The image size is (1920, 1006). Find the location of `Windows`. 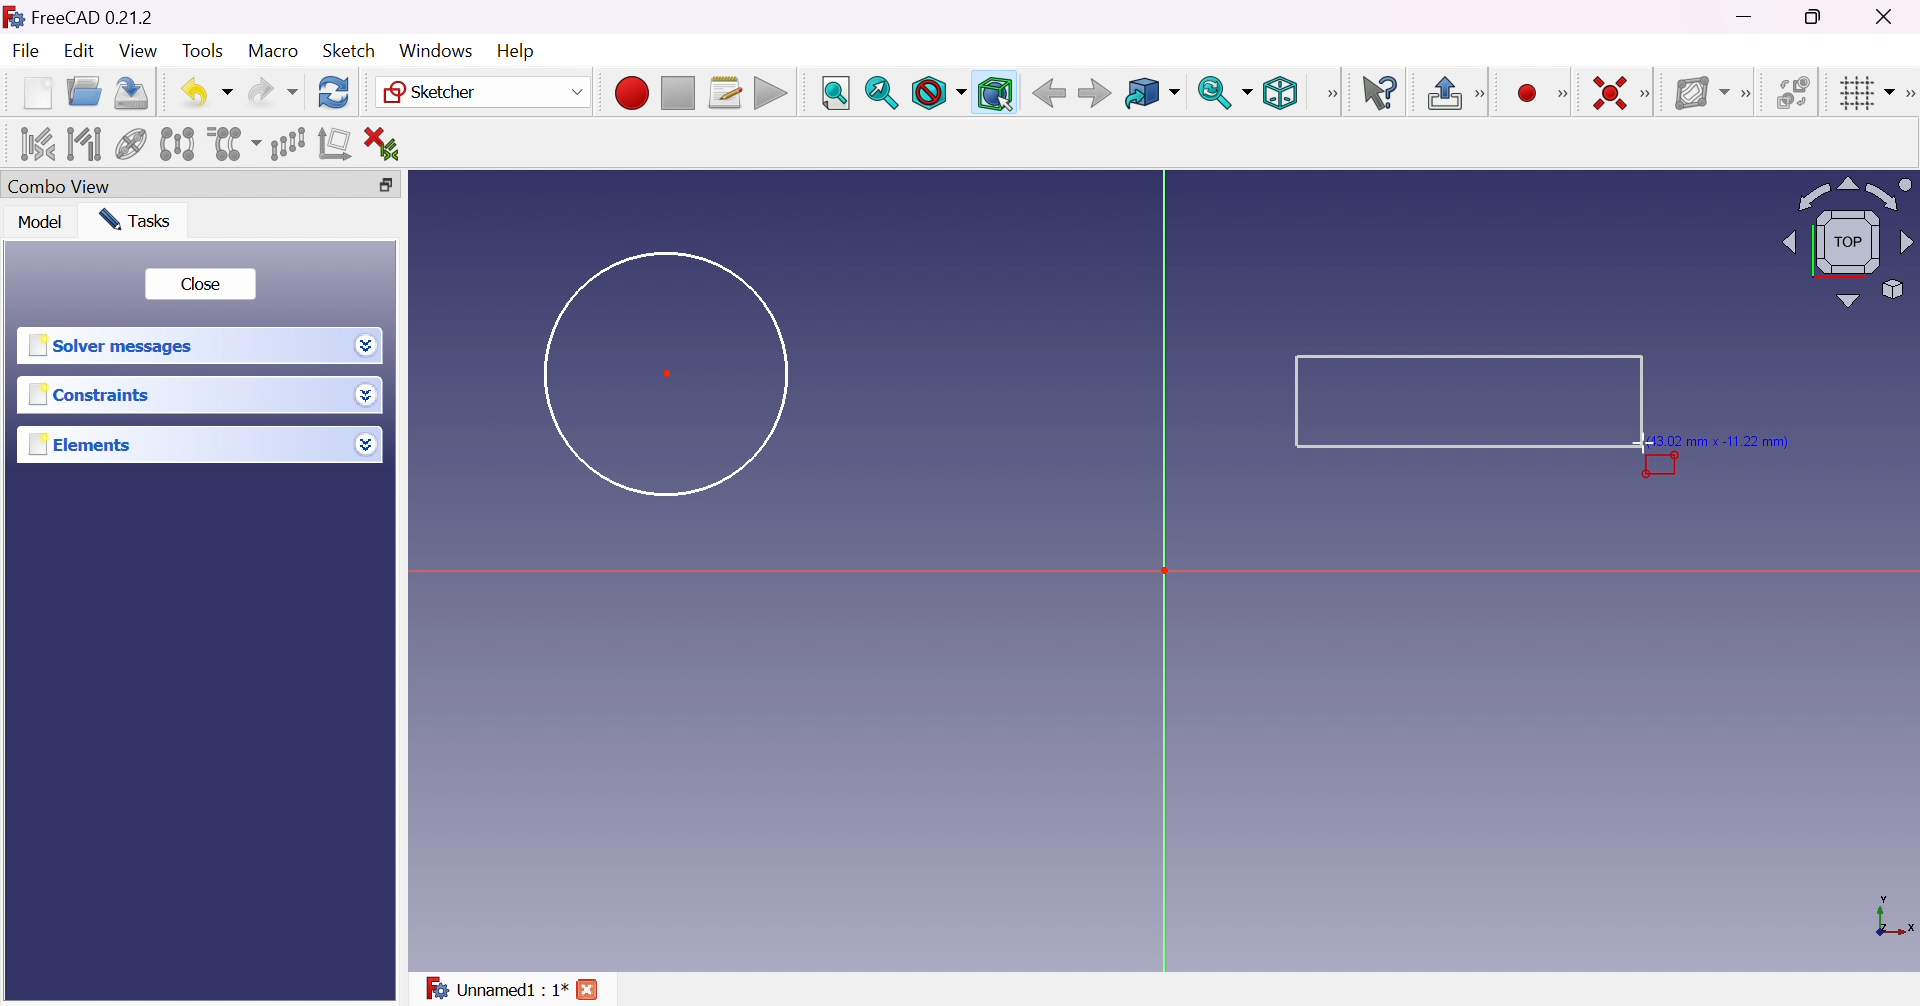

Windows is located at coordinates (434, 50).